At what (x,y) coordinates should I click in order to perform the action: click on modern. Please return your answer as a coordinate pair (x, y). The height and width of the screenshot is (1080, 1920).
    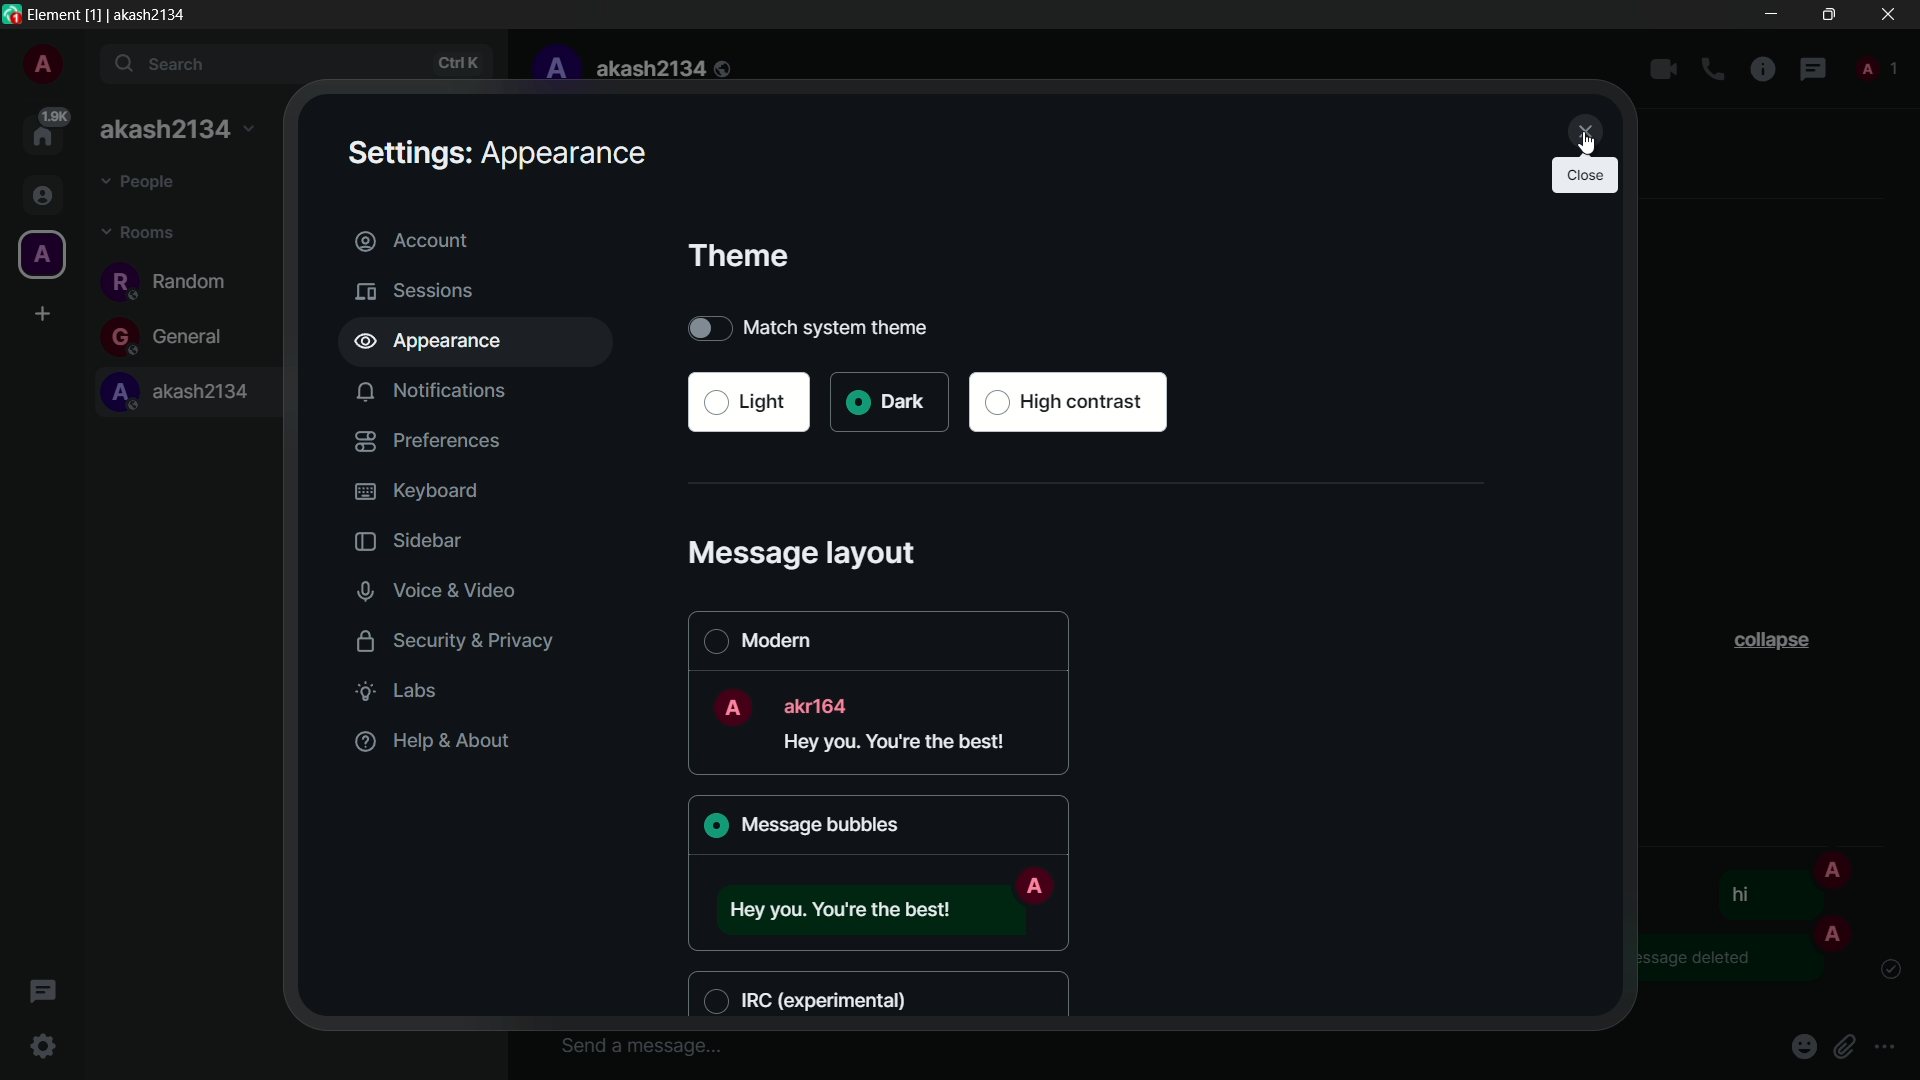
    Looking at the image, I should click on (755, 639).